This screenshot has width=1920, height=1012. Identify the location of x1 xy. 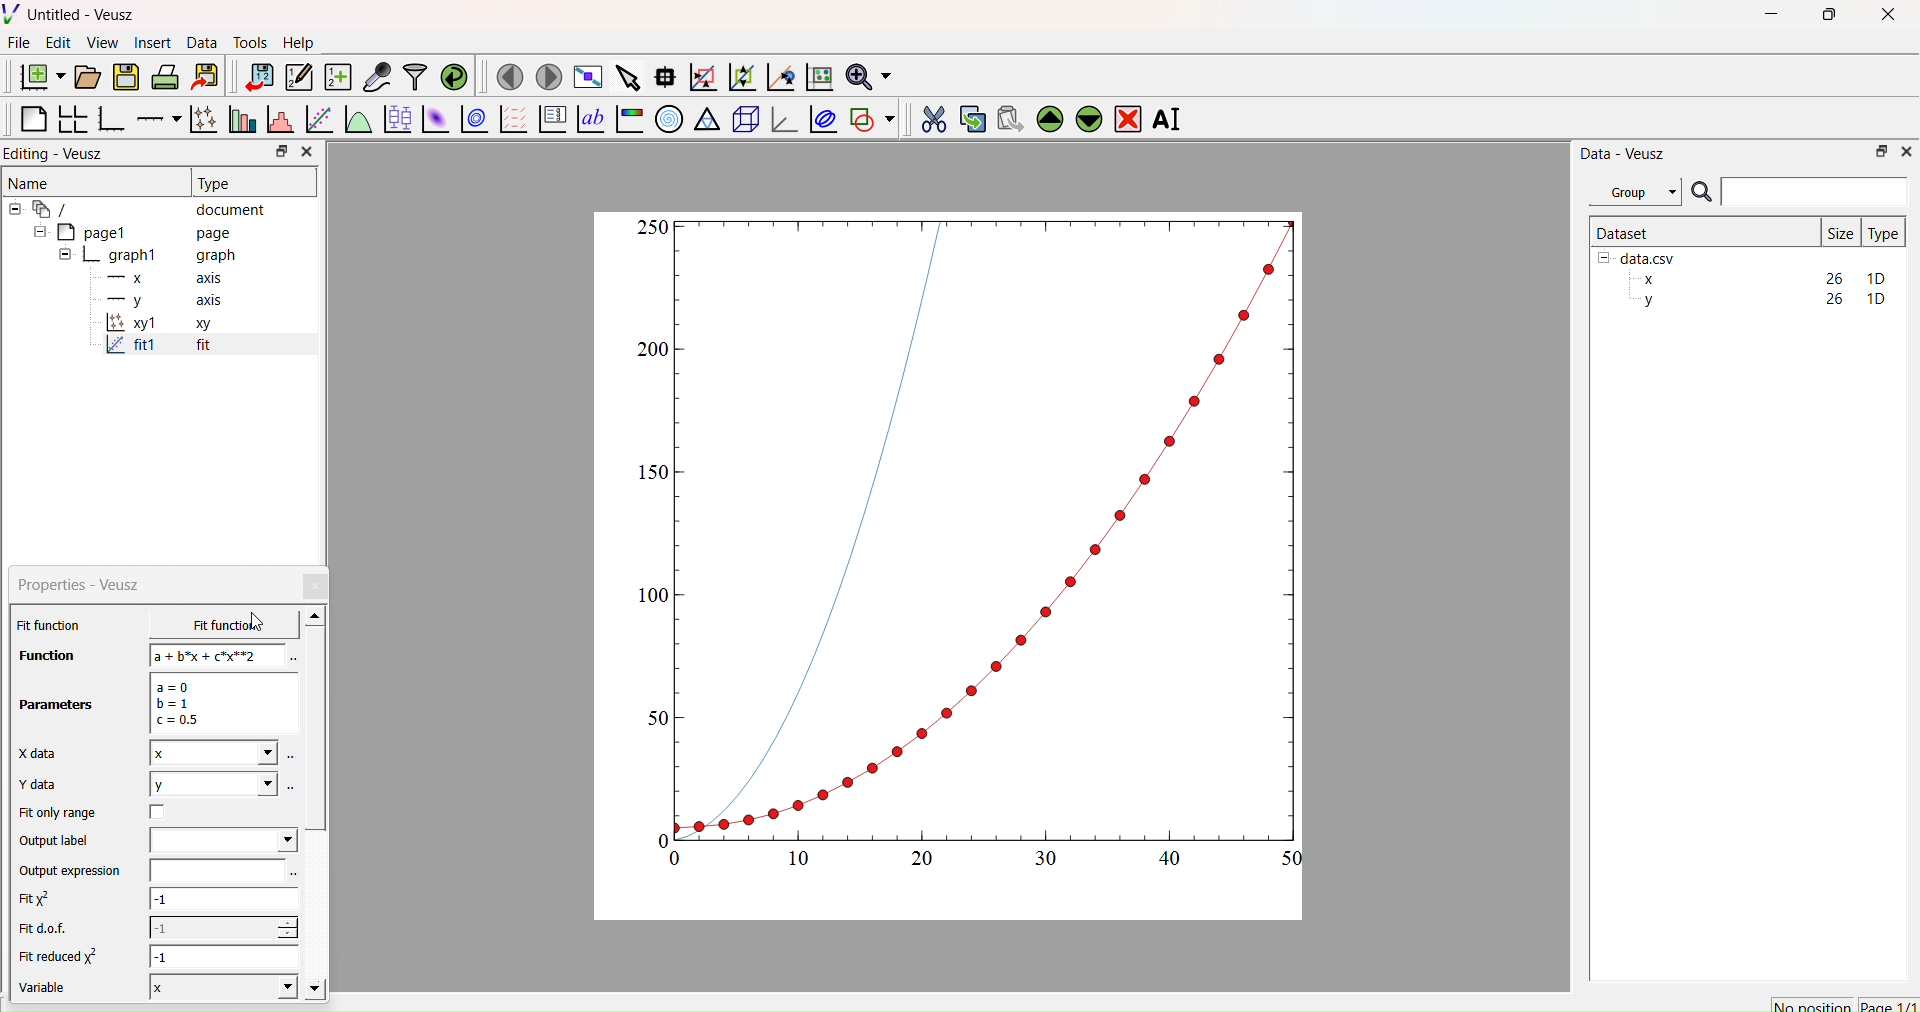
(158, 325).